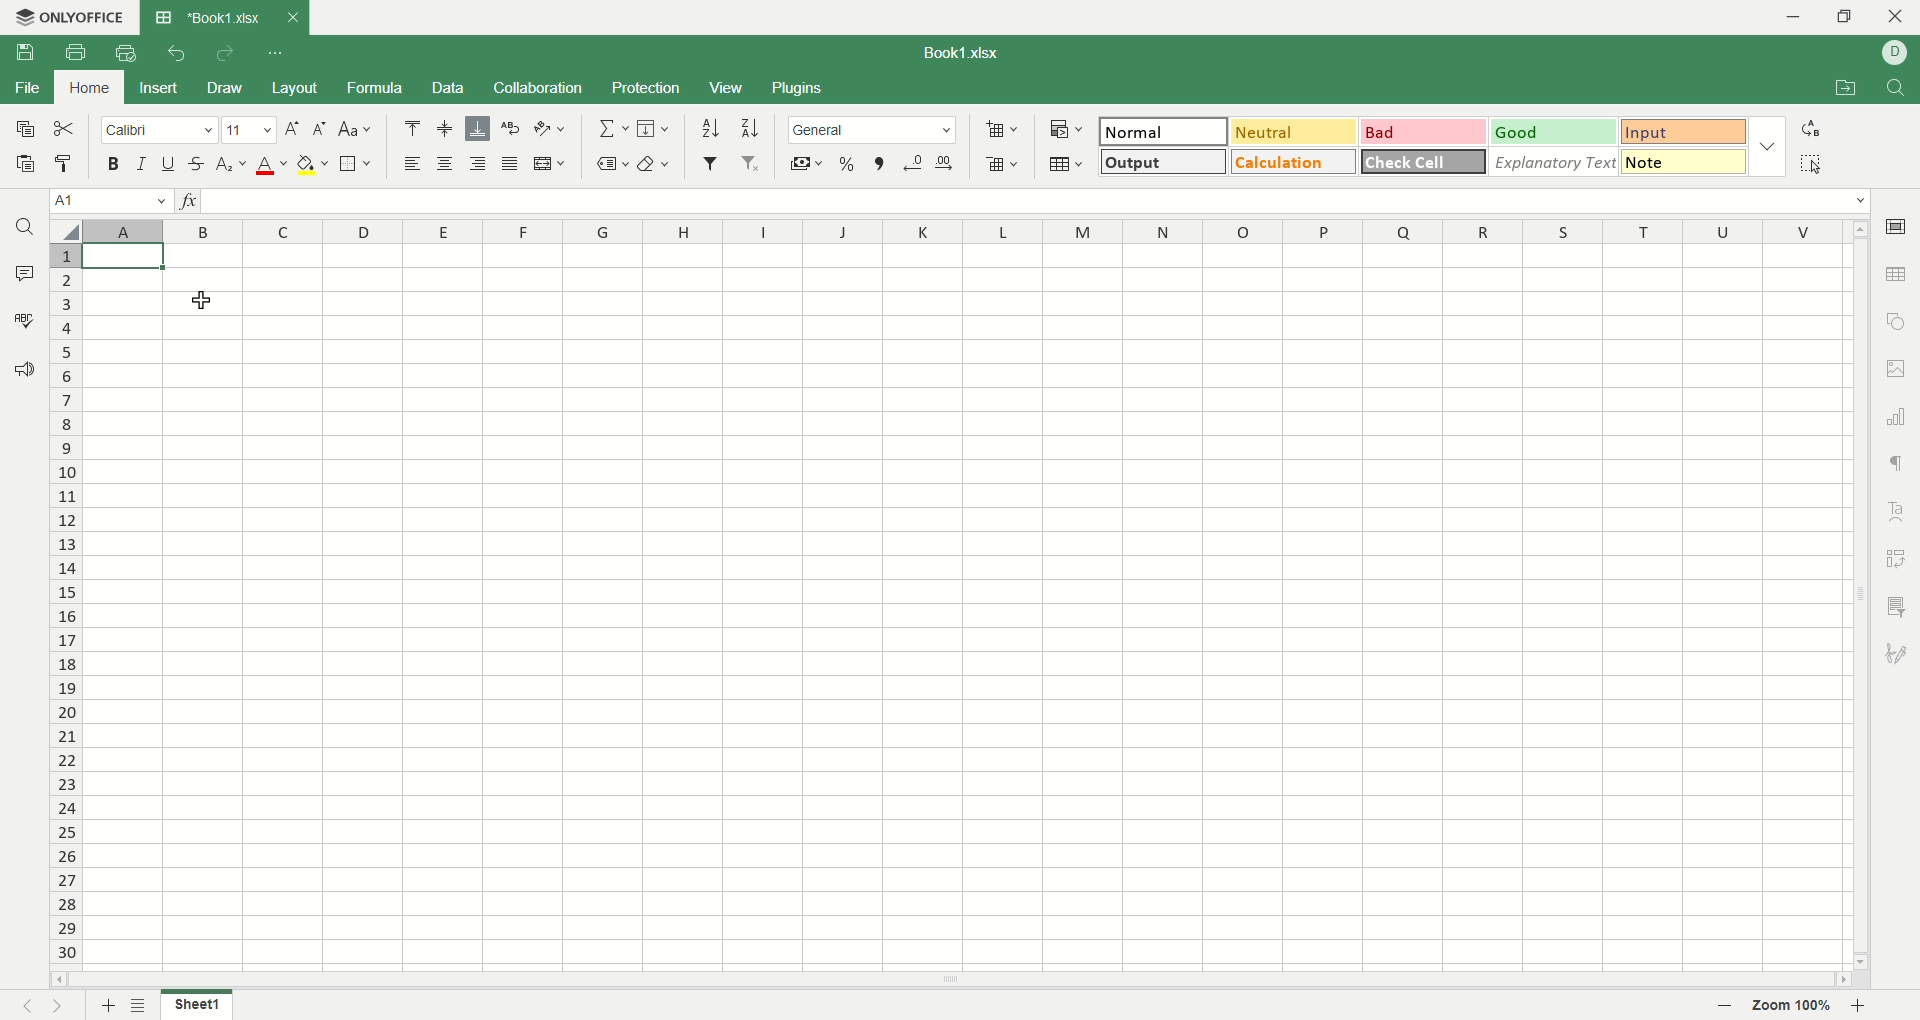 Image resolution: width=1920 pixels, height=1020 pixels. What do you see at coordinates (167, 162) in the screenshot?
I see `underline` at bounding box center [167, 162].